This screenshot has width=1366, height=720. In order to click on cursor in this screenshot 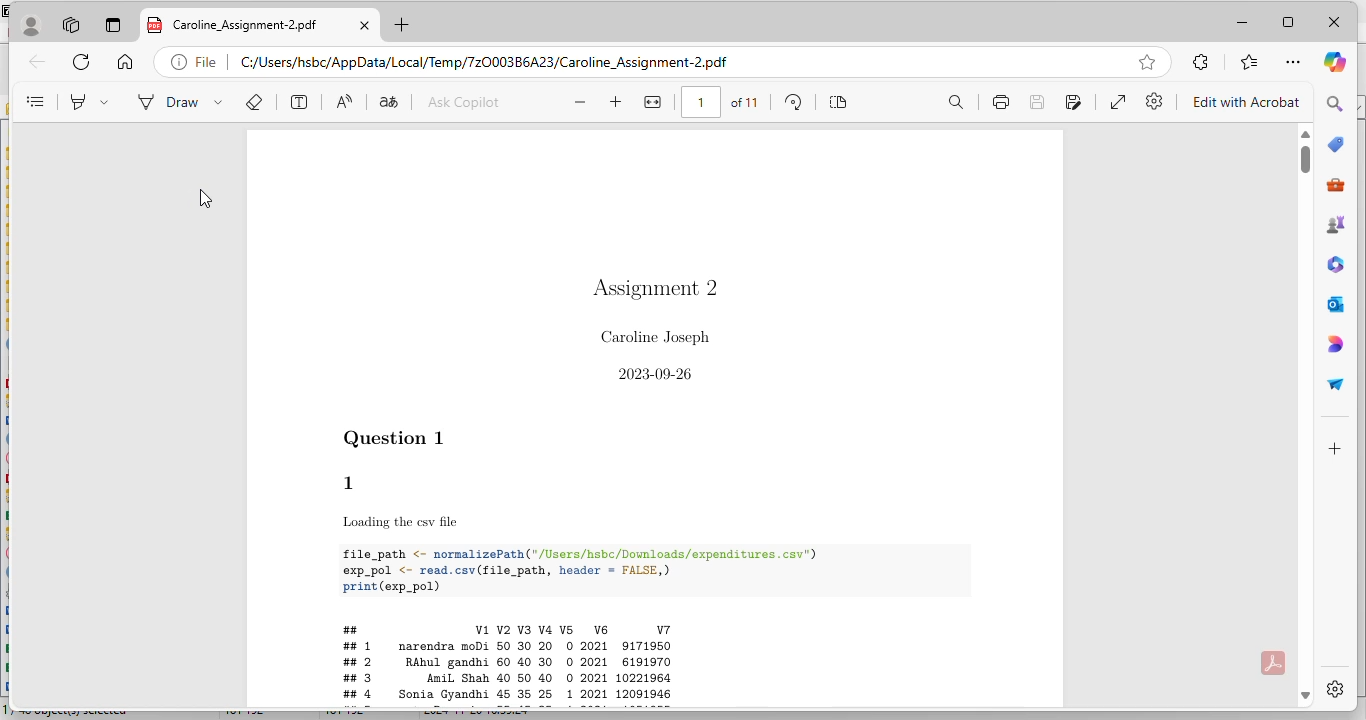, I will do `click(205, 200)`.